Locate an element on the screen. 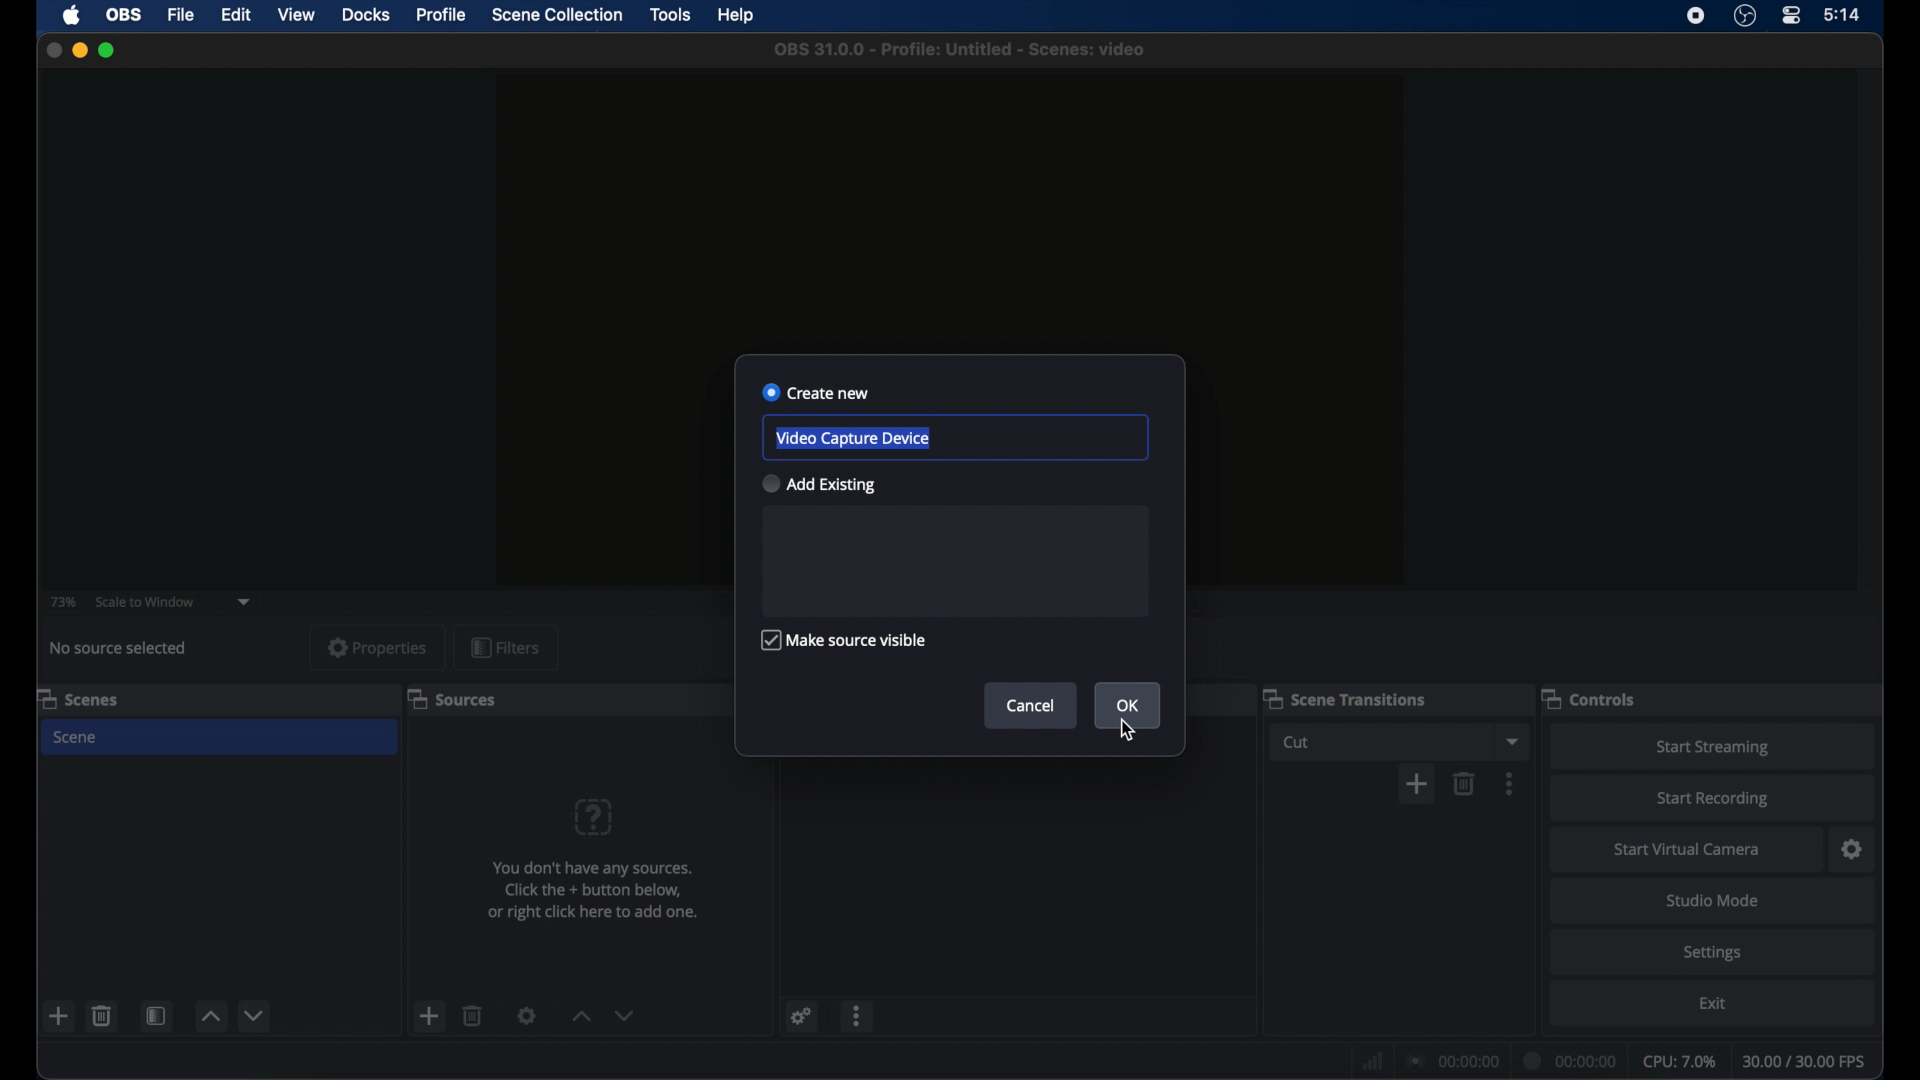 This screenshot has width=1920, height=1080. 73% is located at coordinates (61, 603).